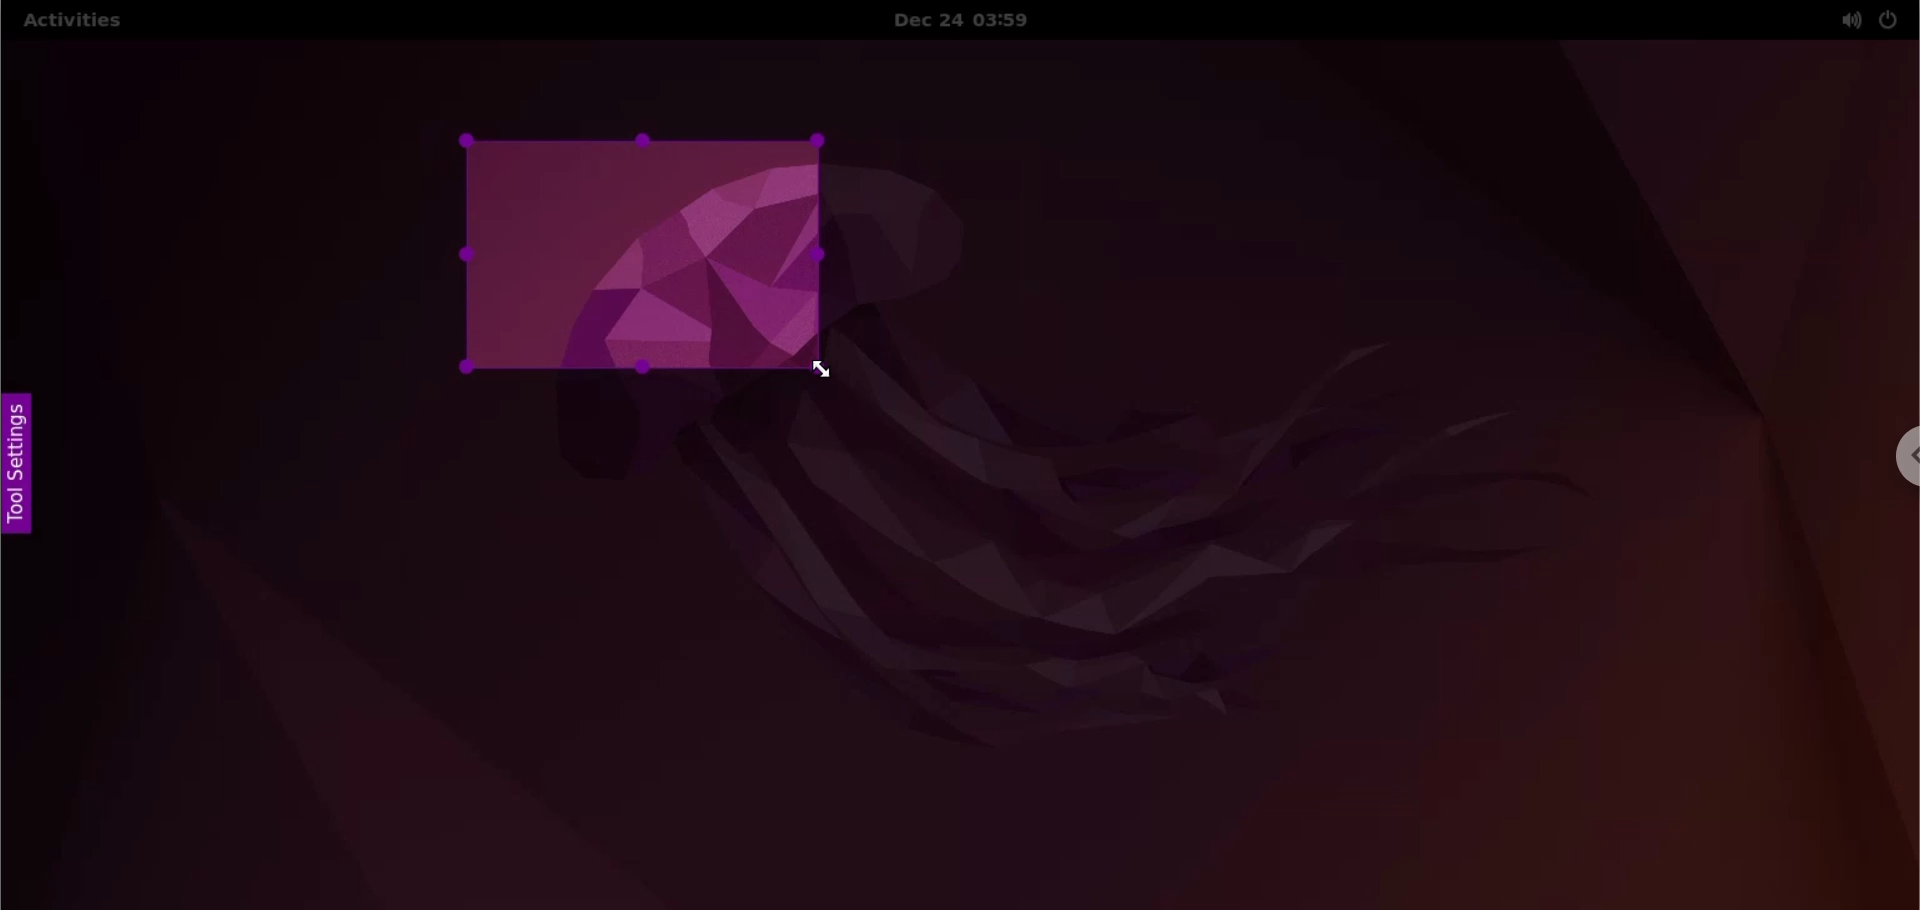 The width and height of the screenshot is (1920, 910). What do you see at coordinates (976, 21) in the screenshot?
I see `Date and time` at bounding box center [976, 21].